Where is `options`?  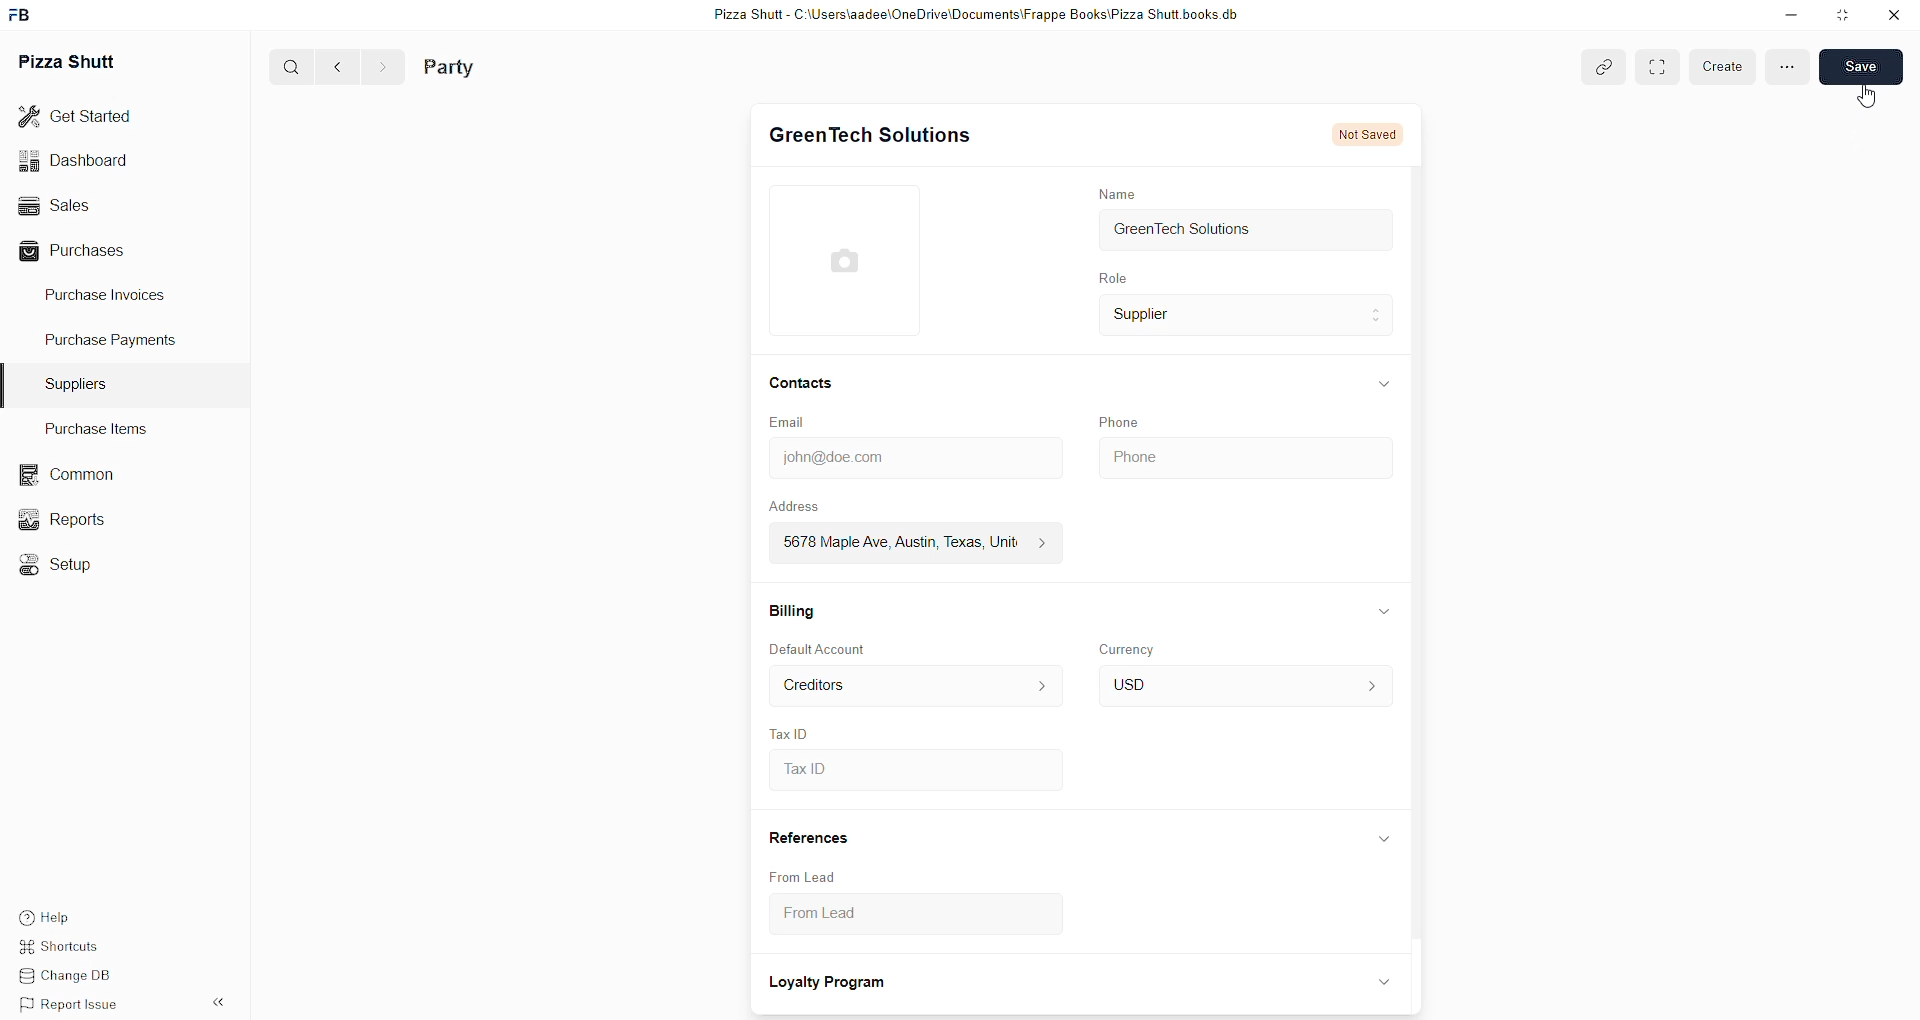
options is located at coordinates (1788, 66).